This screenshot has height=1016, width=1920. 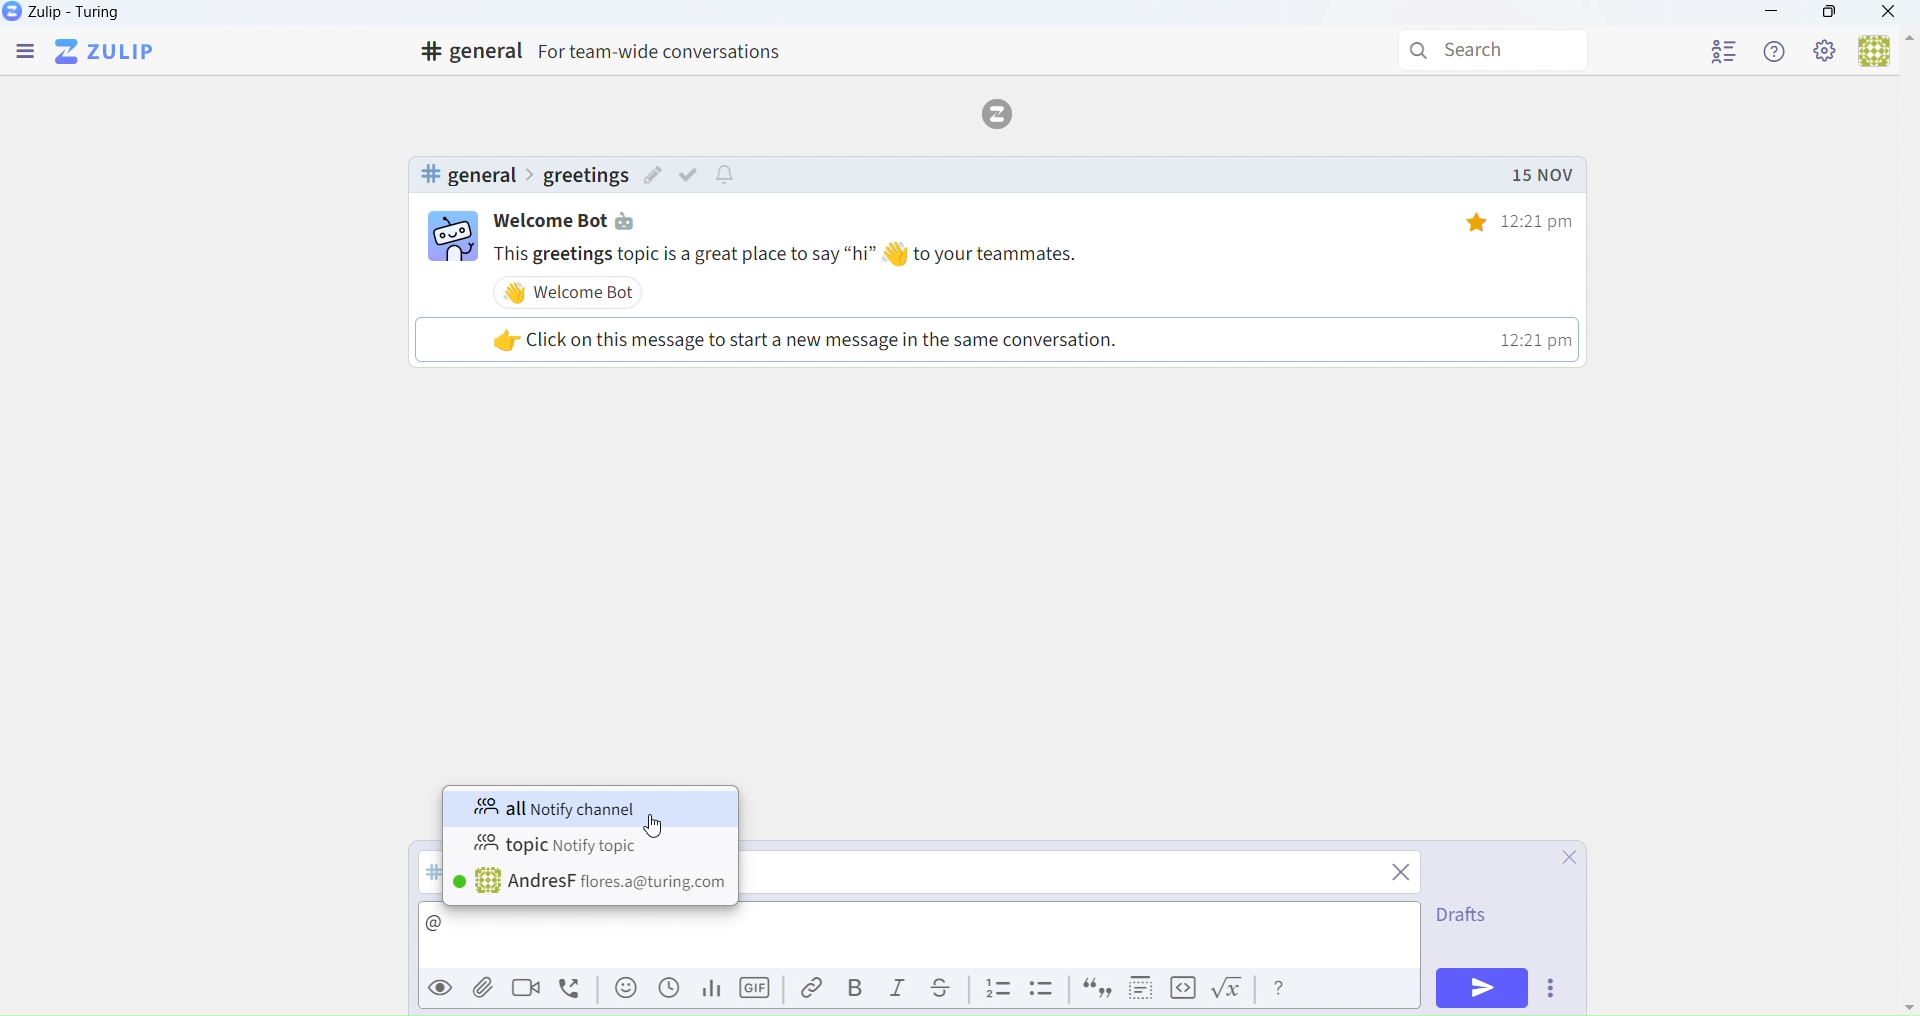 I want to click on Help, so click(x=1281, y=988).